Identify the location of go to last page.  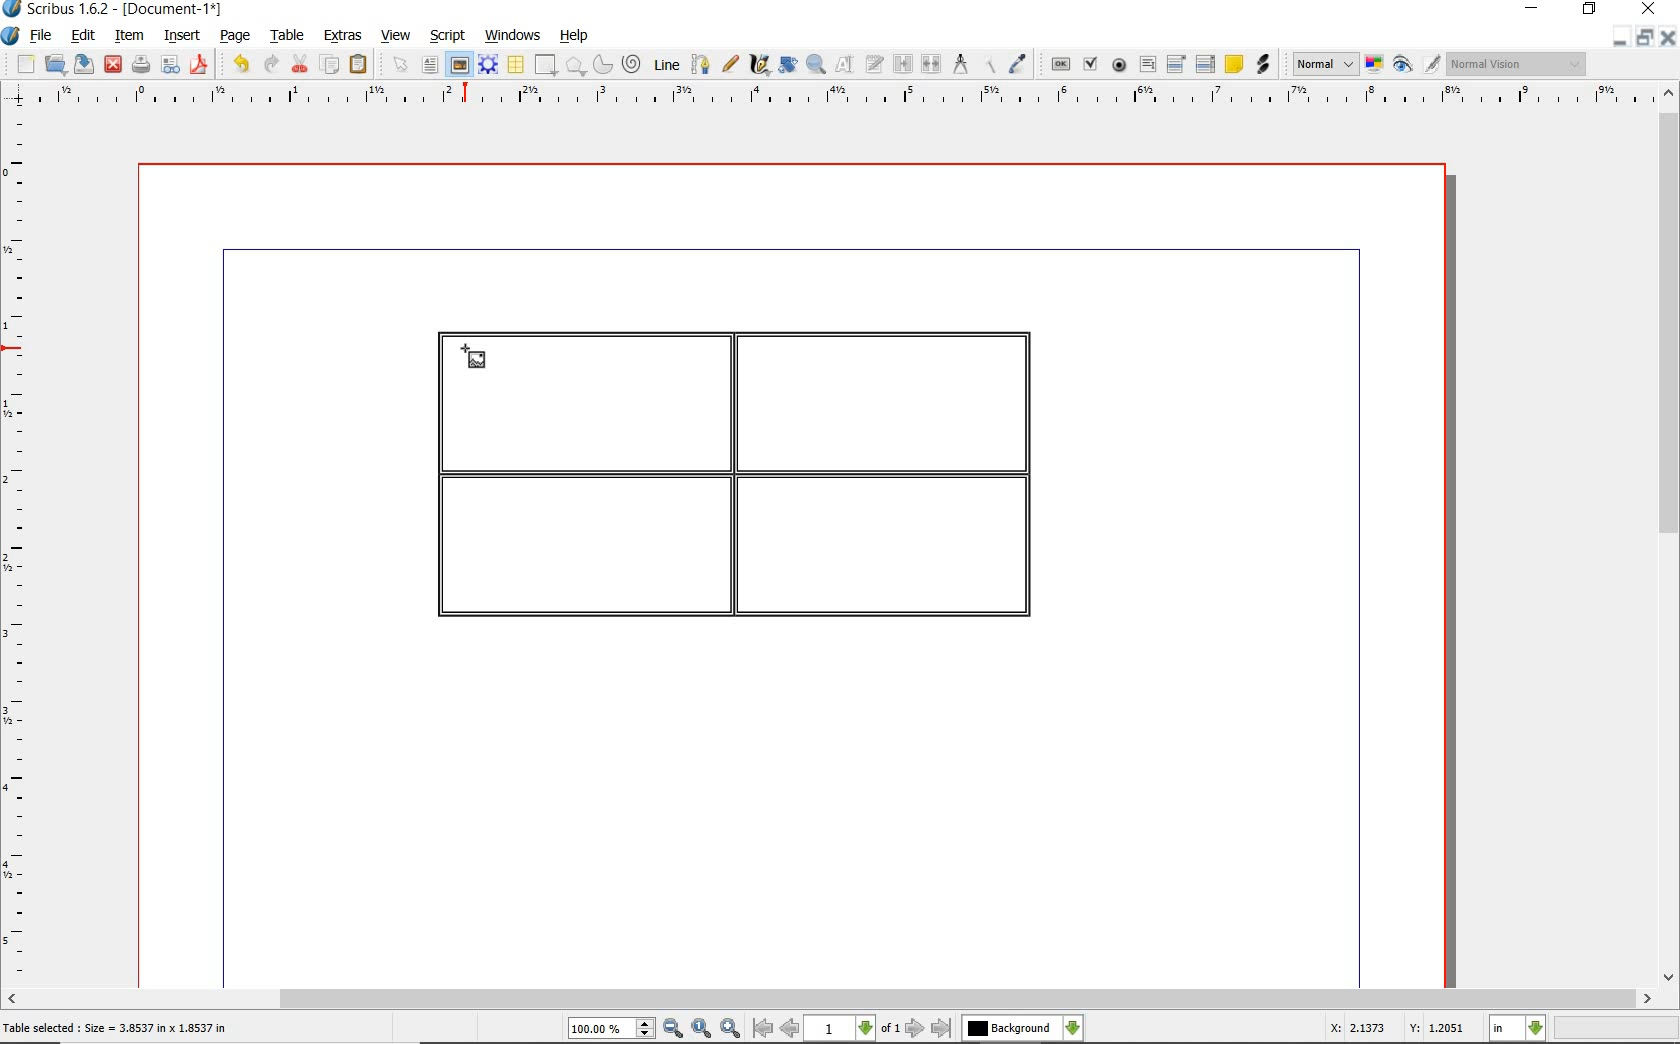
(943, 1028).